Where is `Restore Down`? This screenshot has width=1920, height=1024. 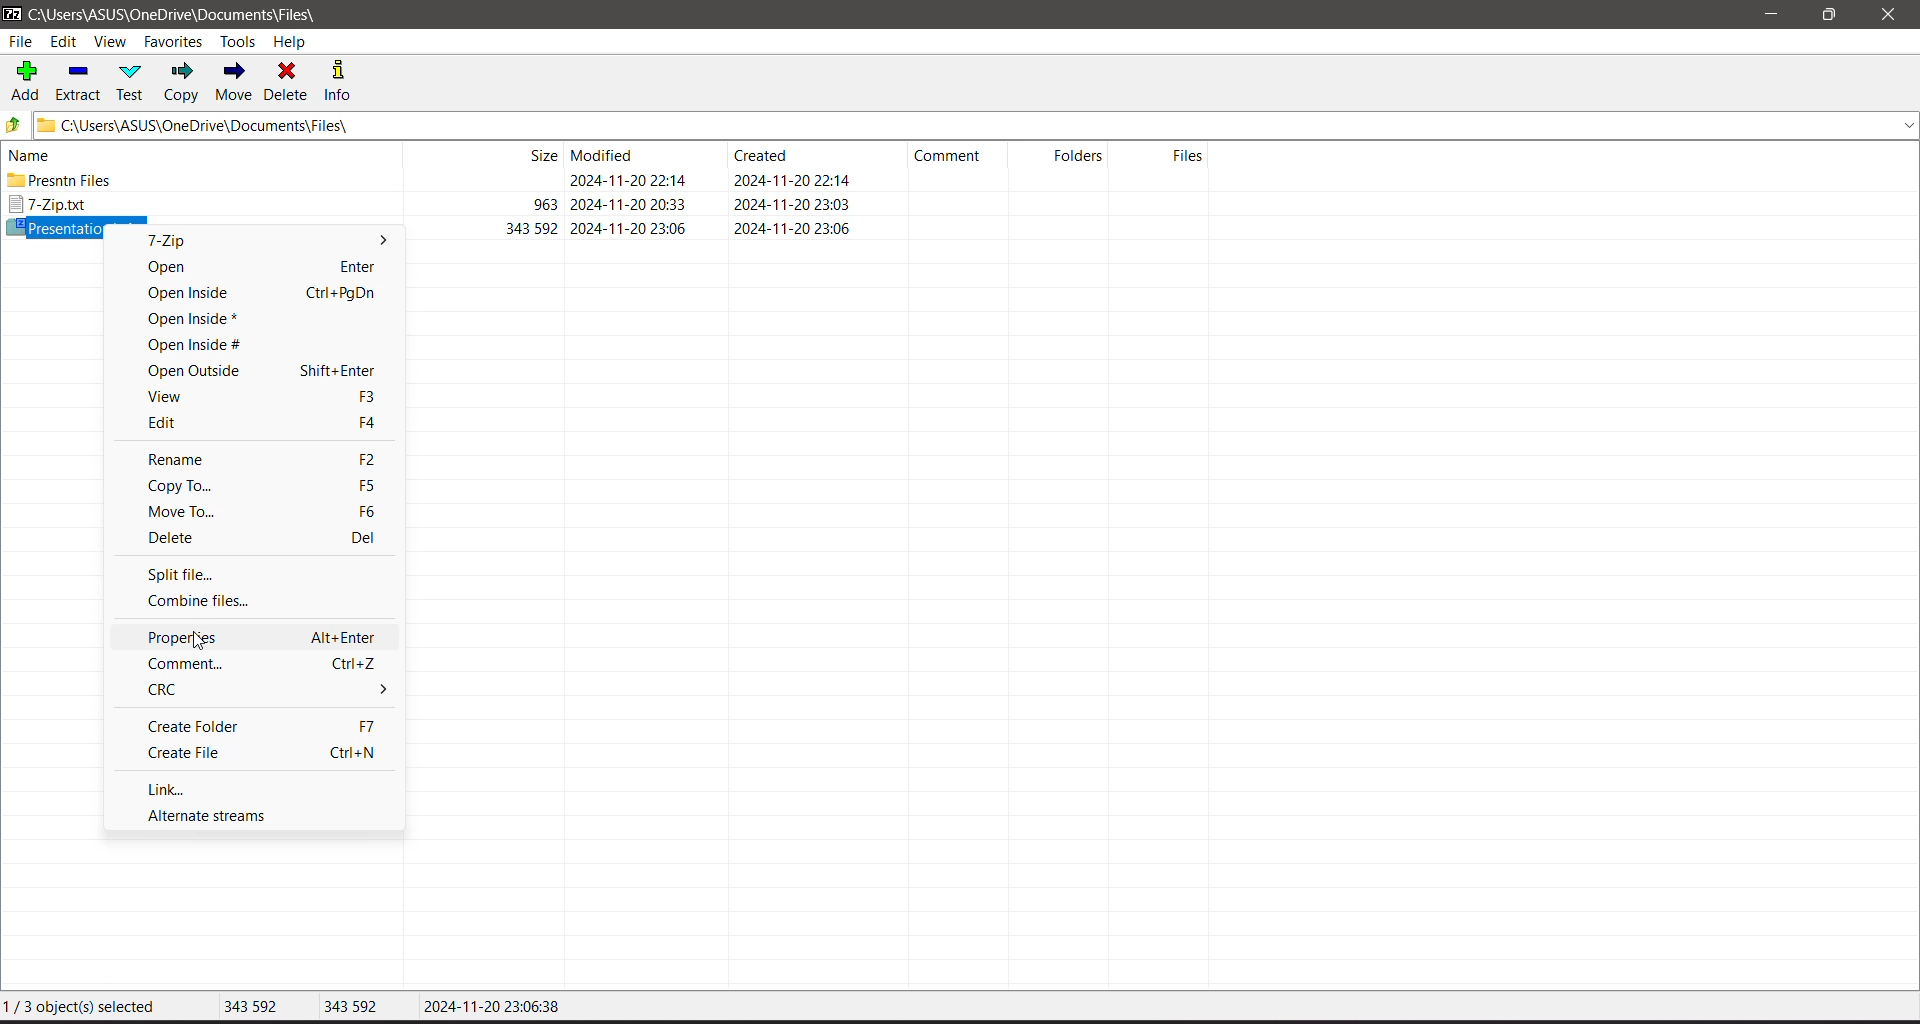 Restore Down is located at coordinates (1831, 15).